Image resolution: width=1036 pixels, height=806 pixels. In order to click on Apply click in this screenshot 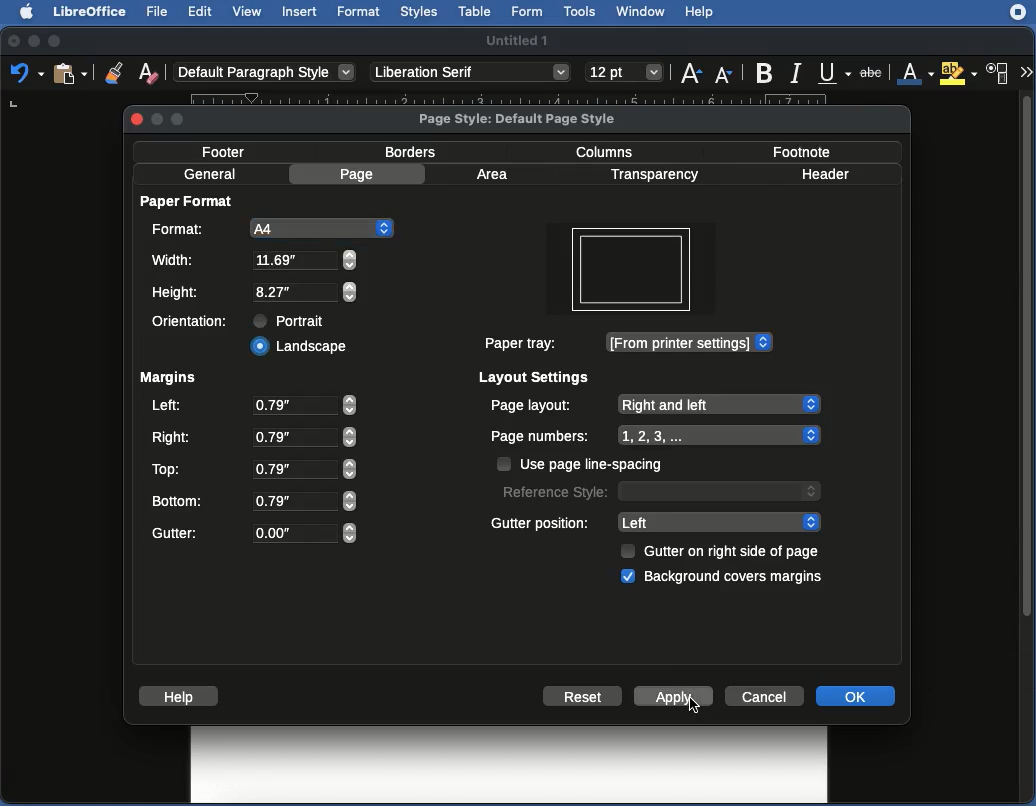, I will do `click(674, 696)`.